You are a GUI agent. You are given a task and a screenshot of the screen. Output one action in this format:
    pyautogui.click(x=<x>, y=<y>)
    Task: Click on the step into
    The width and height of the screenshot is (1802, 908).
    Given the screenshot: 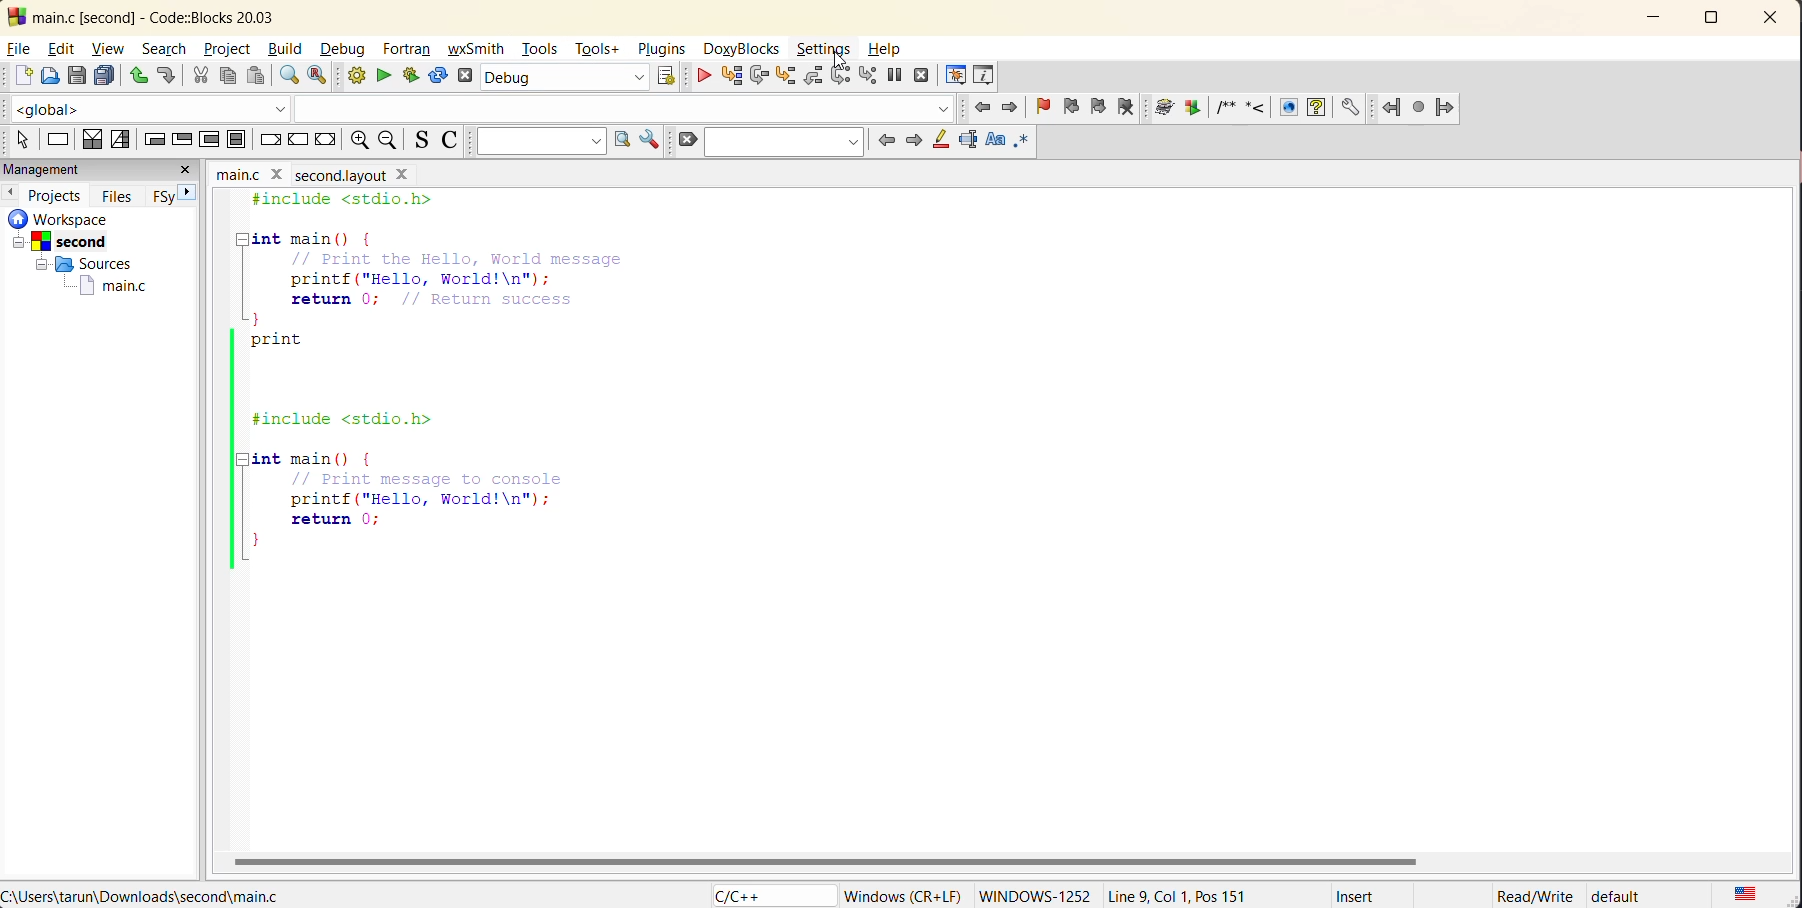 What is the action you would take?
    pyautogui.click(x=789, y=77)
    